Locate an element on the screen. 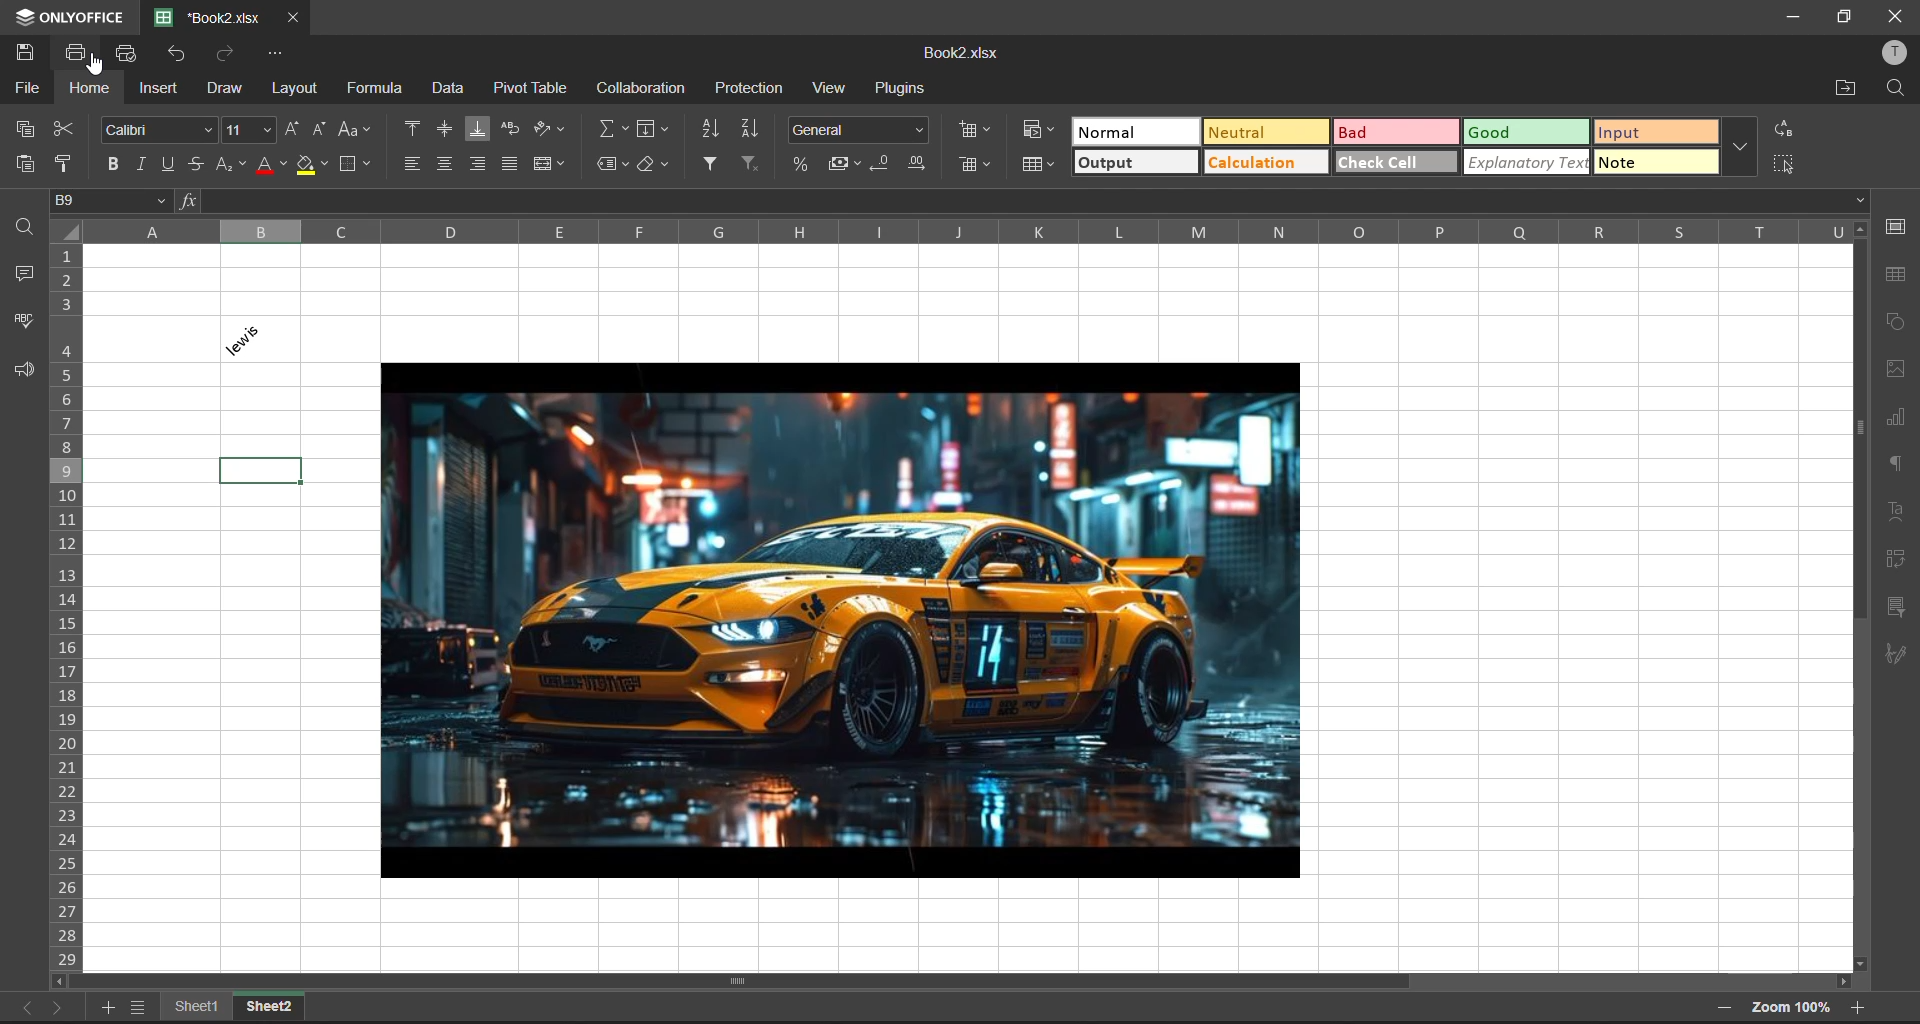  close tab is located at coordinates (291, 20).